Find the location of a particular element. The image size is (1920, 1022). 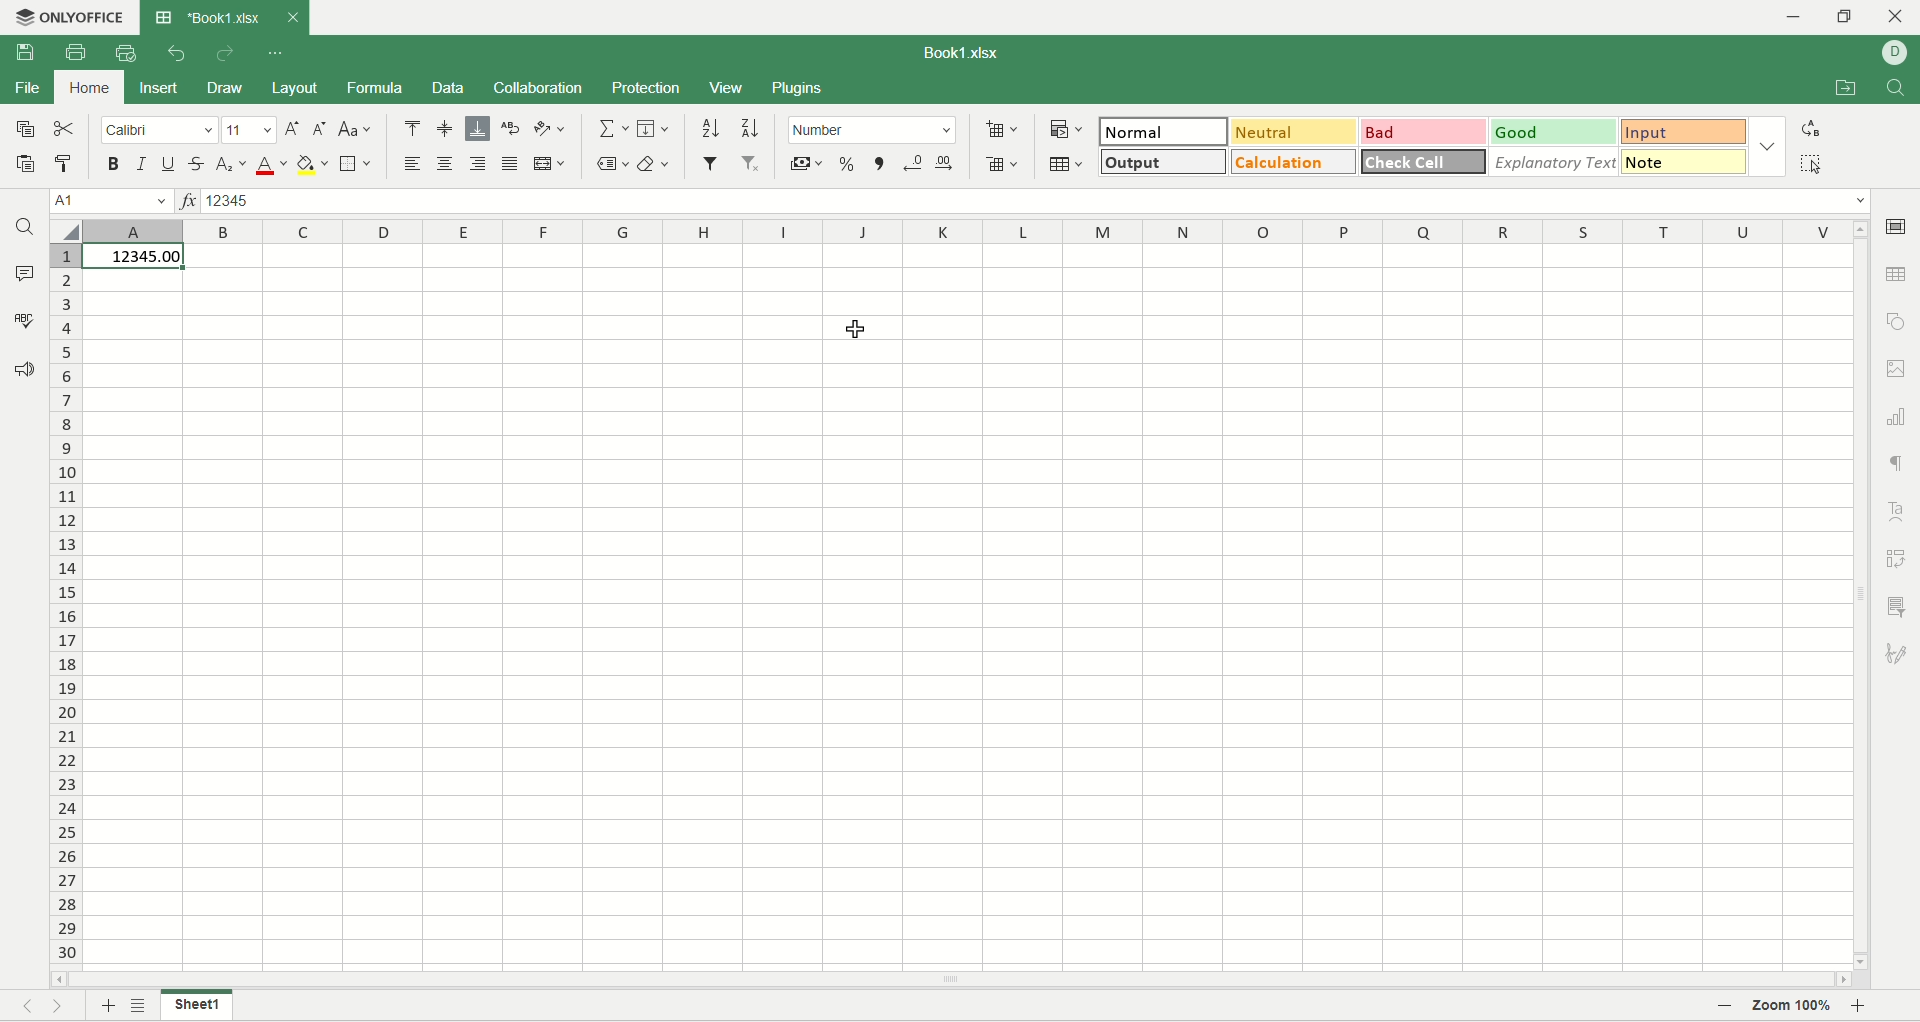

copy formatting is located at coordinates (62, 162).